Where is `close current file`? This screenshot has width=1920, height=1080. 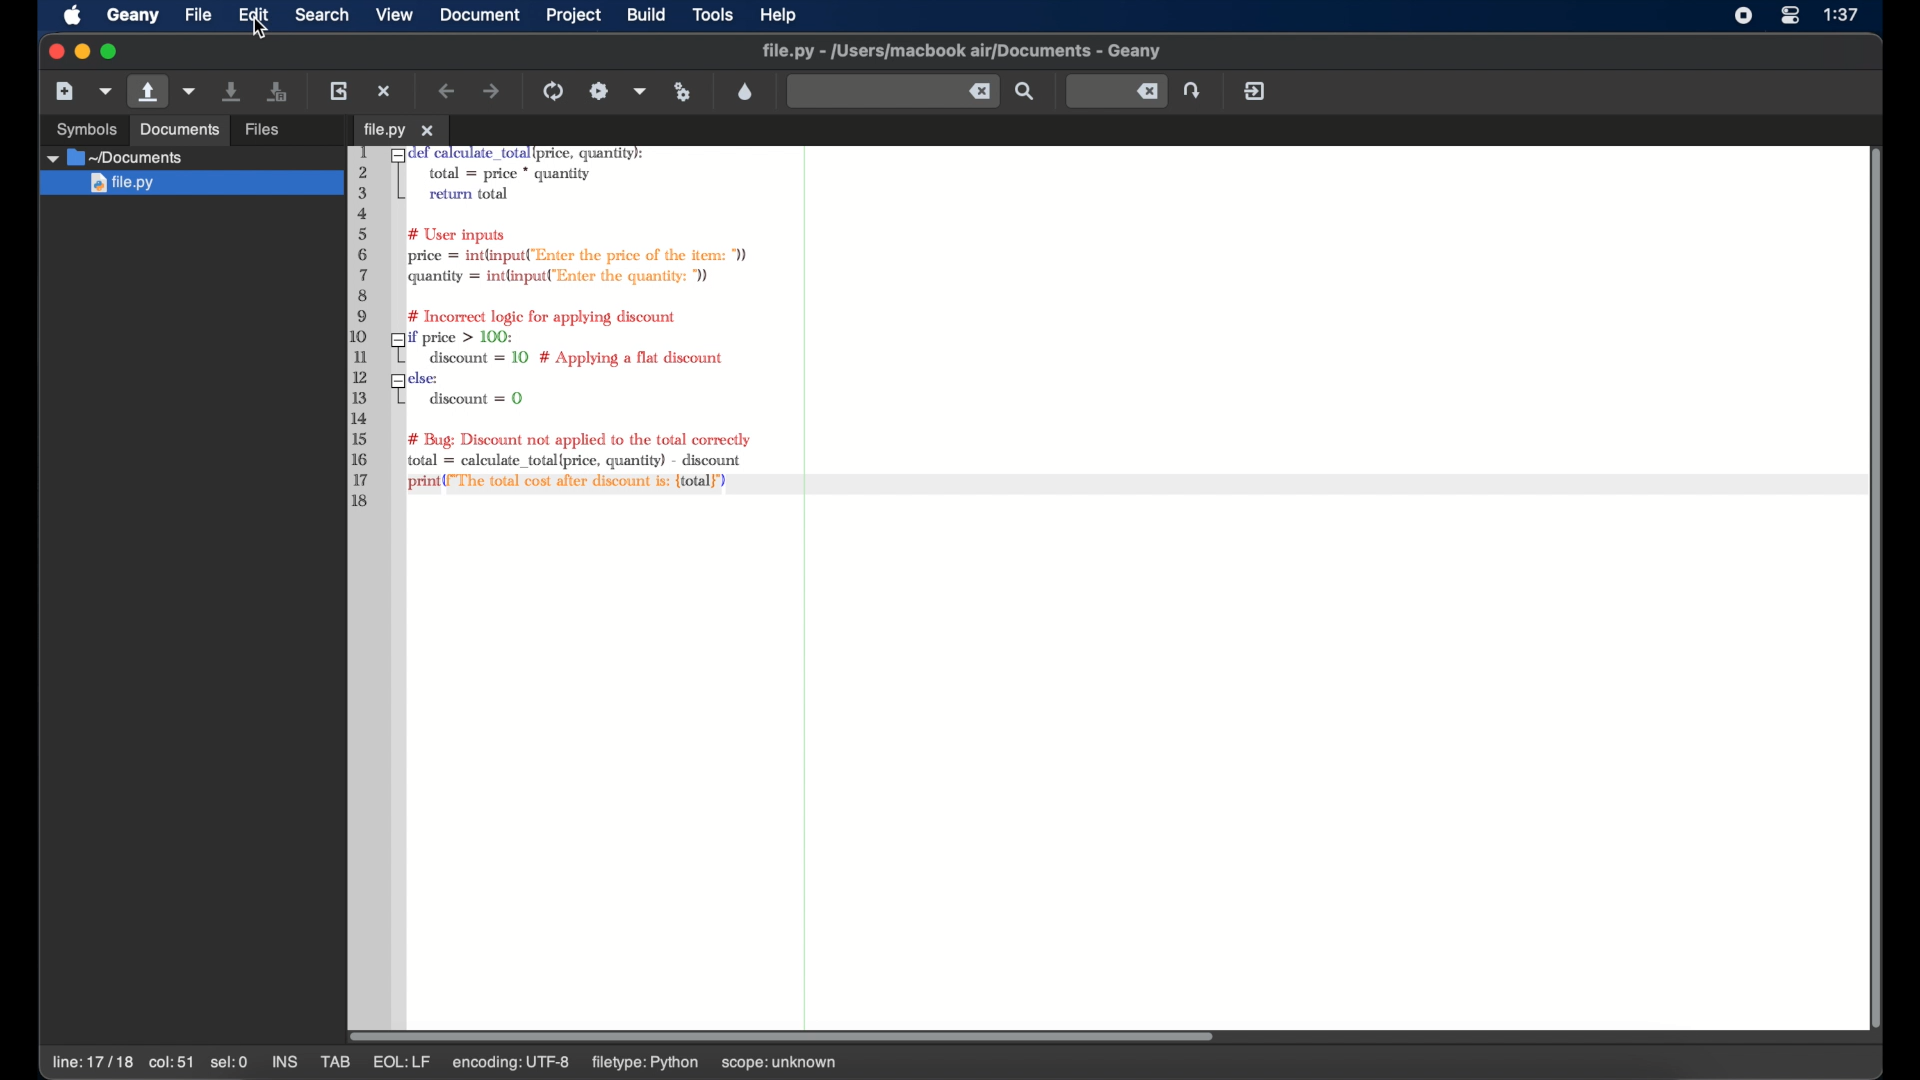 close current file is located at coordinates (386, 91).